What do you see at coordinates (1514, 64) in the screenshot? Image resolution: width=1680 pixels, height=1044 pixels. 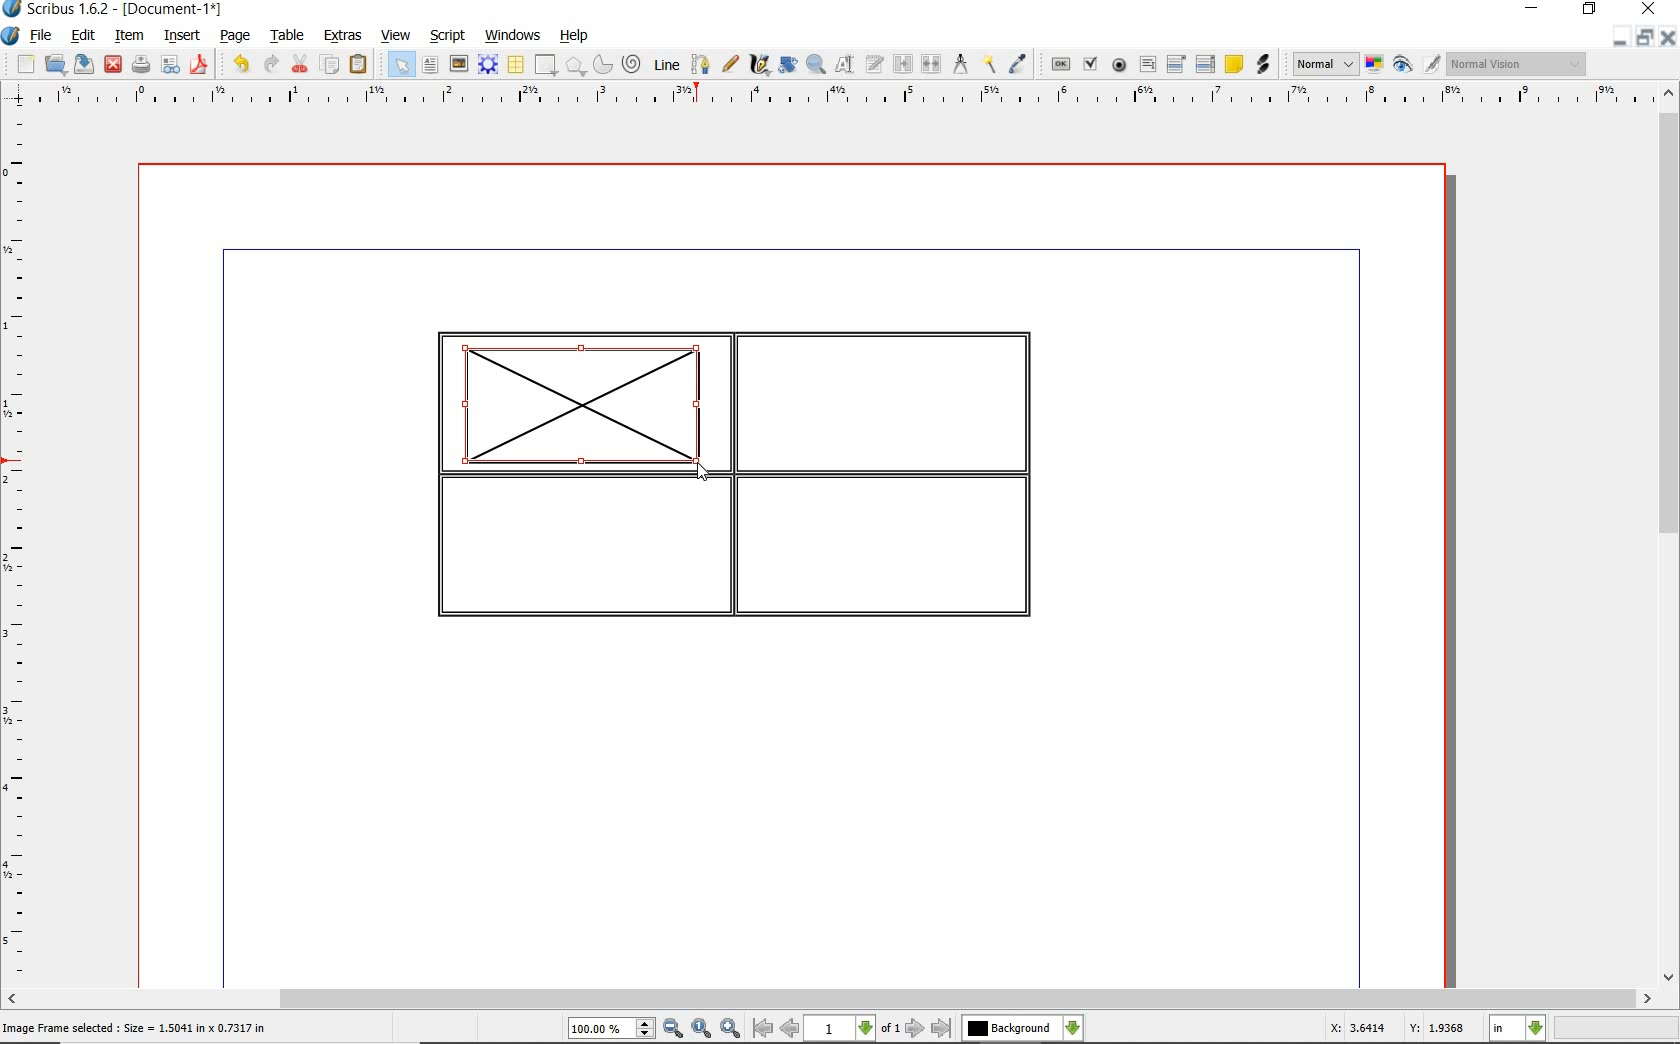 I see `visual appearance of the display` at bounding box center [1514, 64].